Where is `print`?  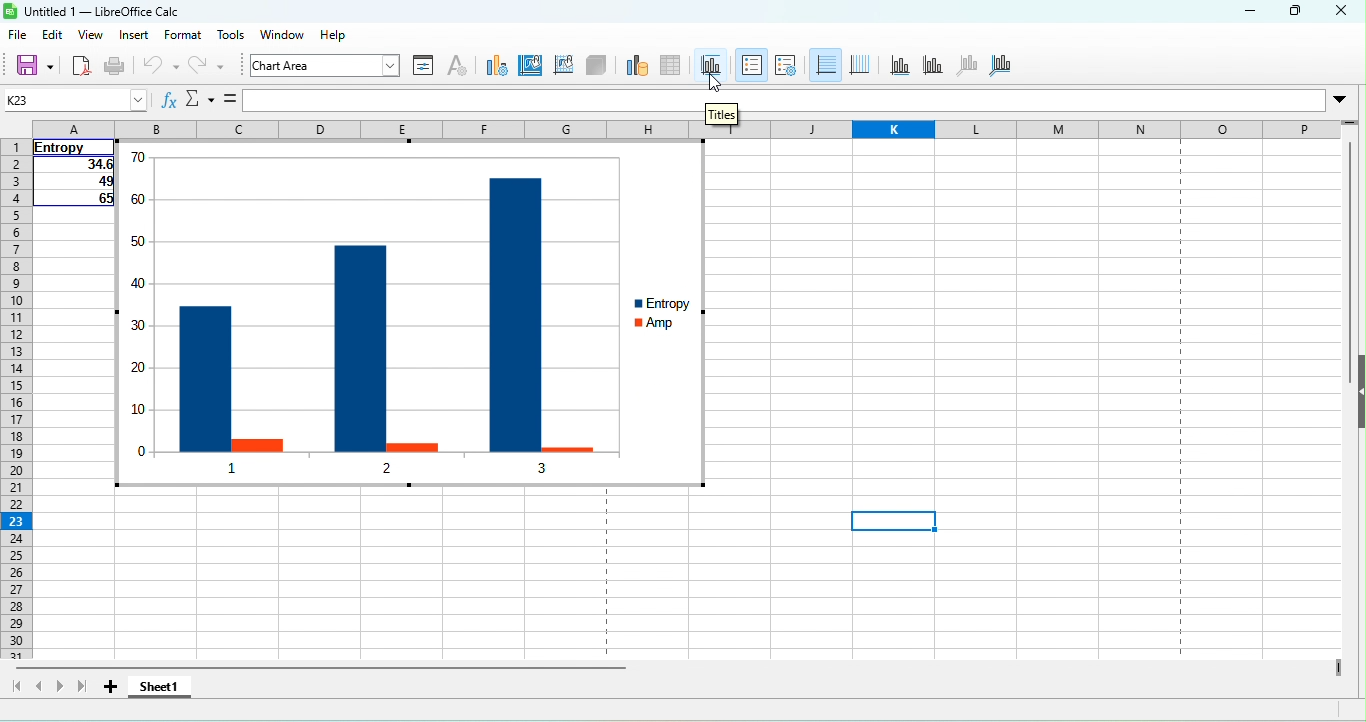 print is located at coordinates (117, 65).